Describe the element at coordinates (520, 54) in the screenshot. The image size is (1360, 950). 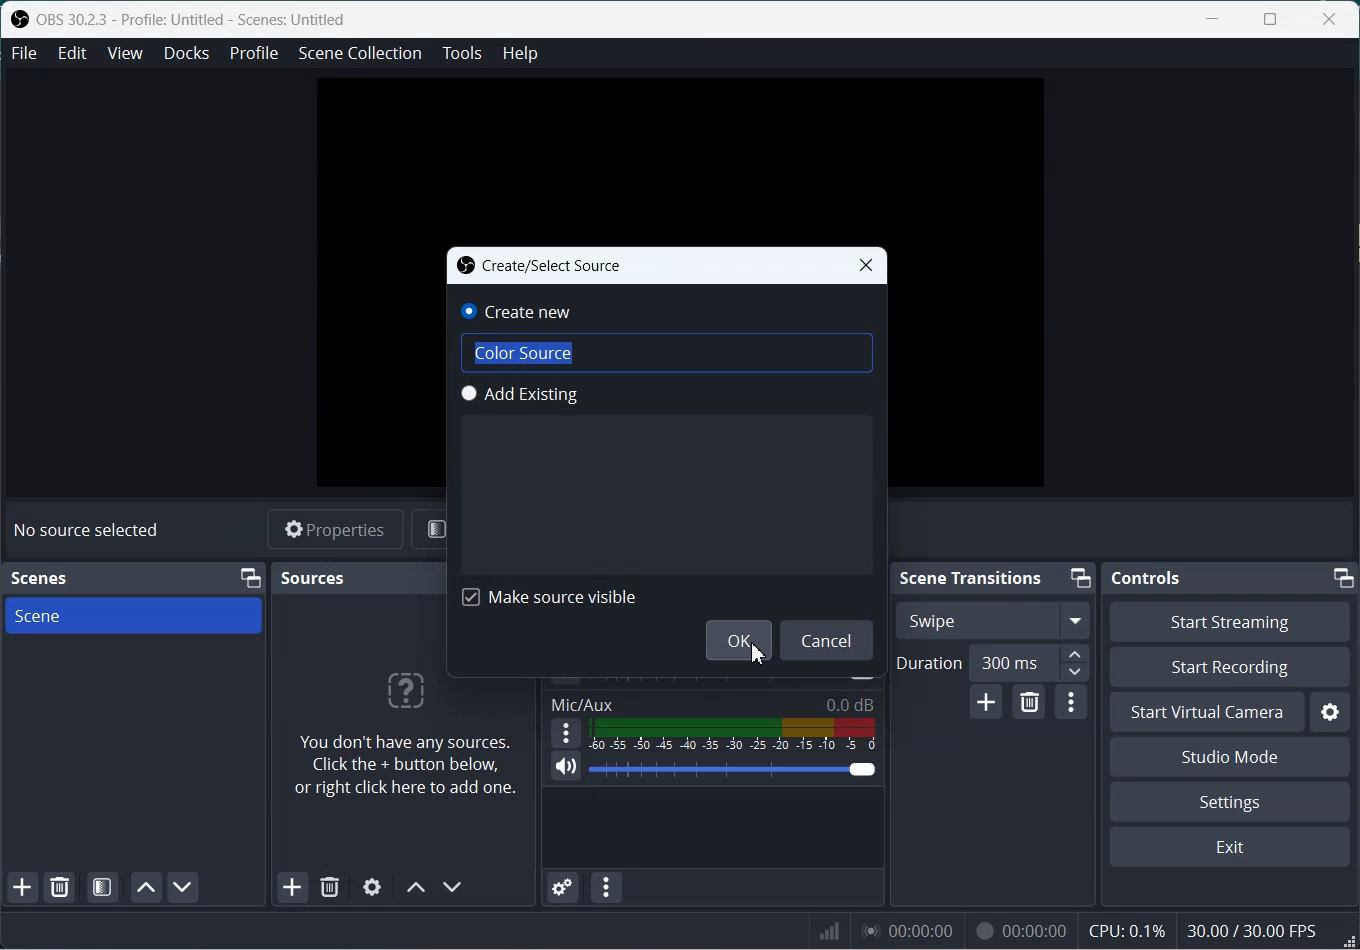
I see `Help` at that location.